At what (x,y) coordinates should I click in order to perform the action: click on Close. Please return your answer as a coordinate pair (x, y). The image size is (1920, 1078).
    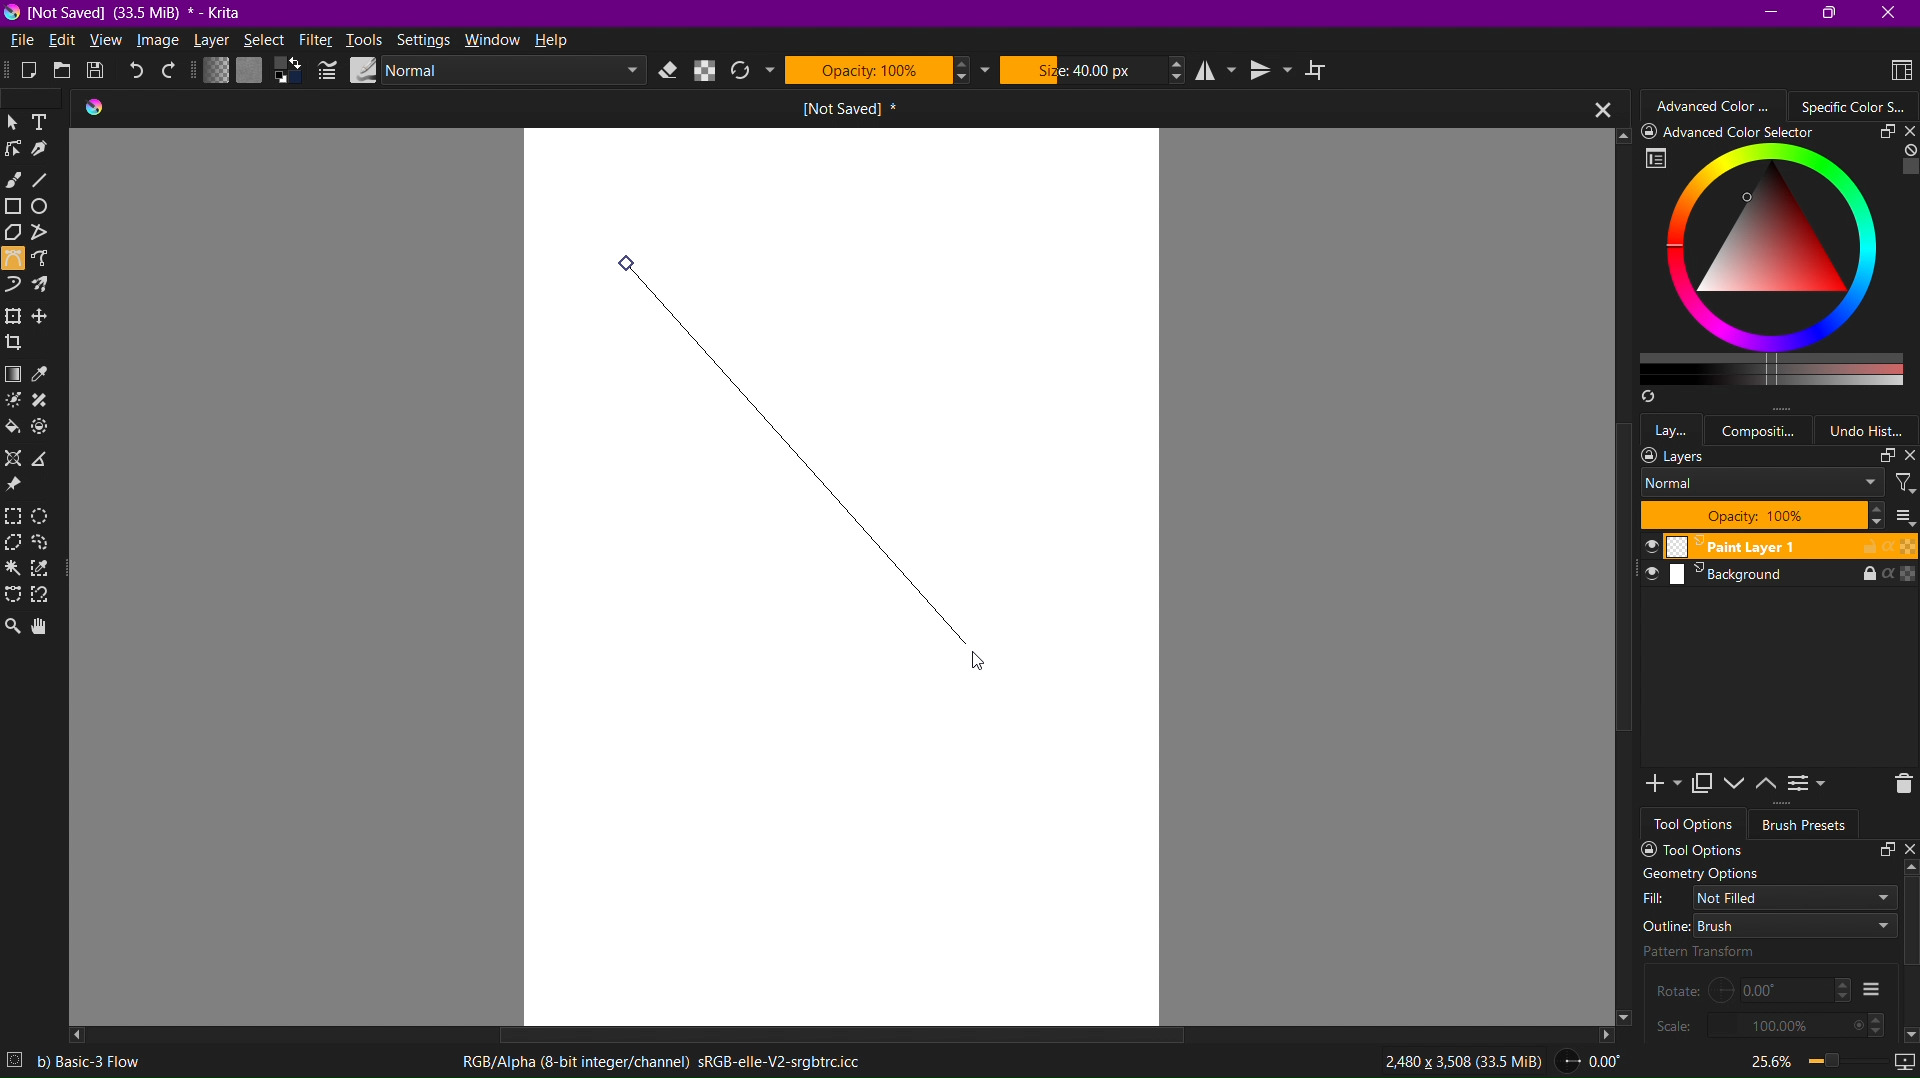
    Looking at the image, I should click on (1594, 108).